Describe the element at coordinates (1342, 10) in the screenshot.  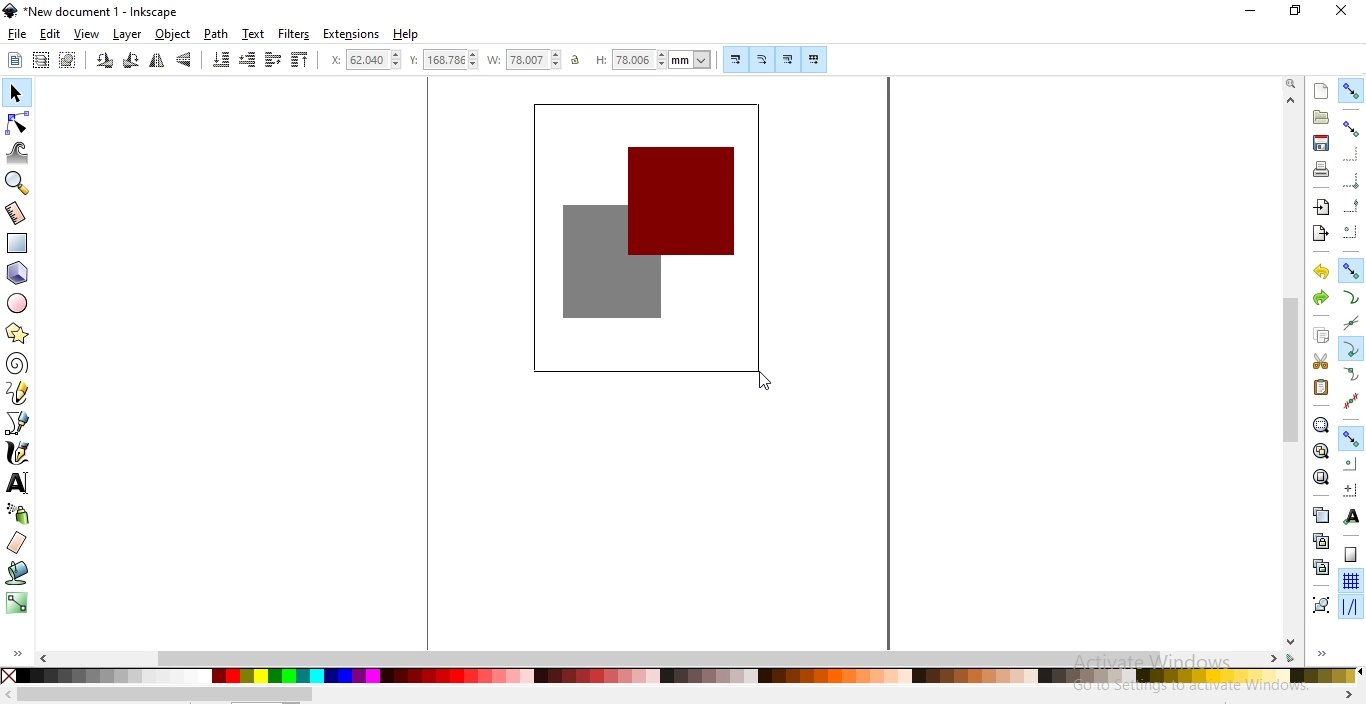
I see `close` at that location.